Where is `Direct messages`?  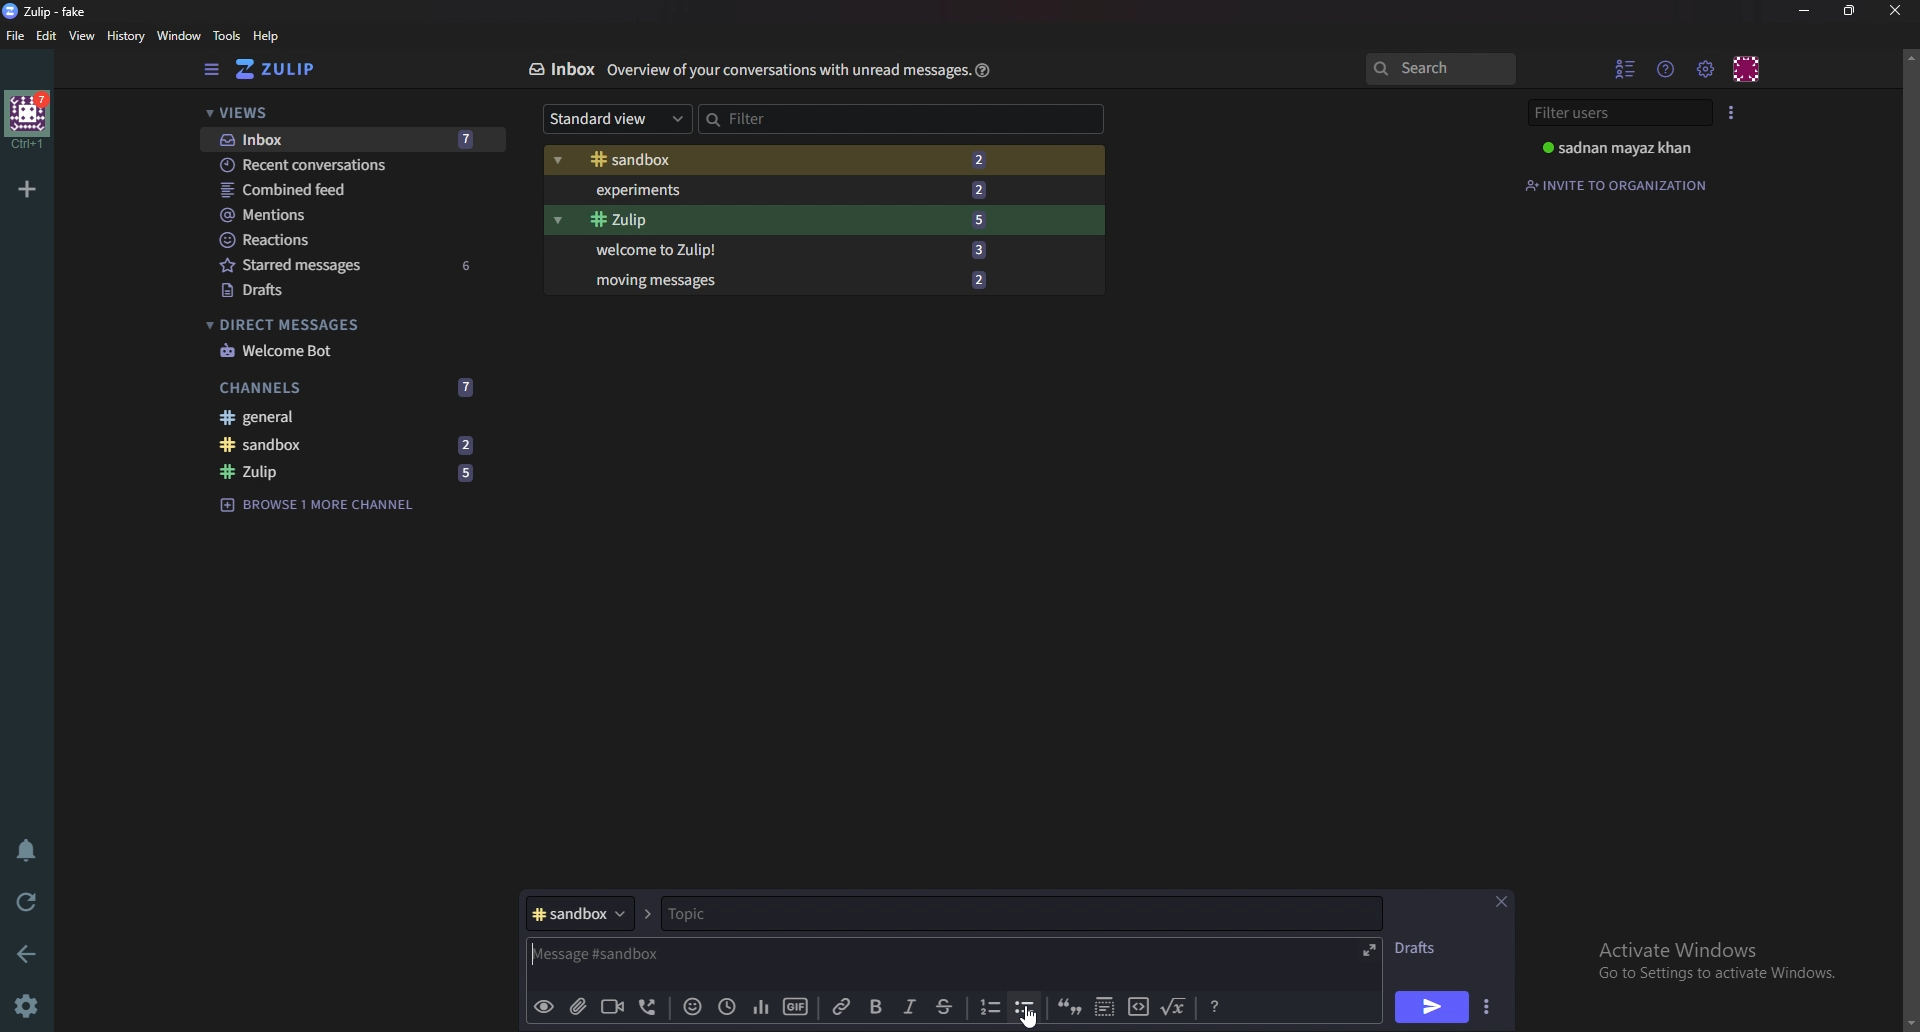
Direct messages is located at coordinates (344, 325).